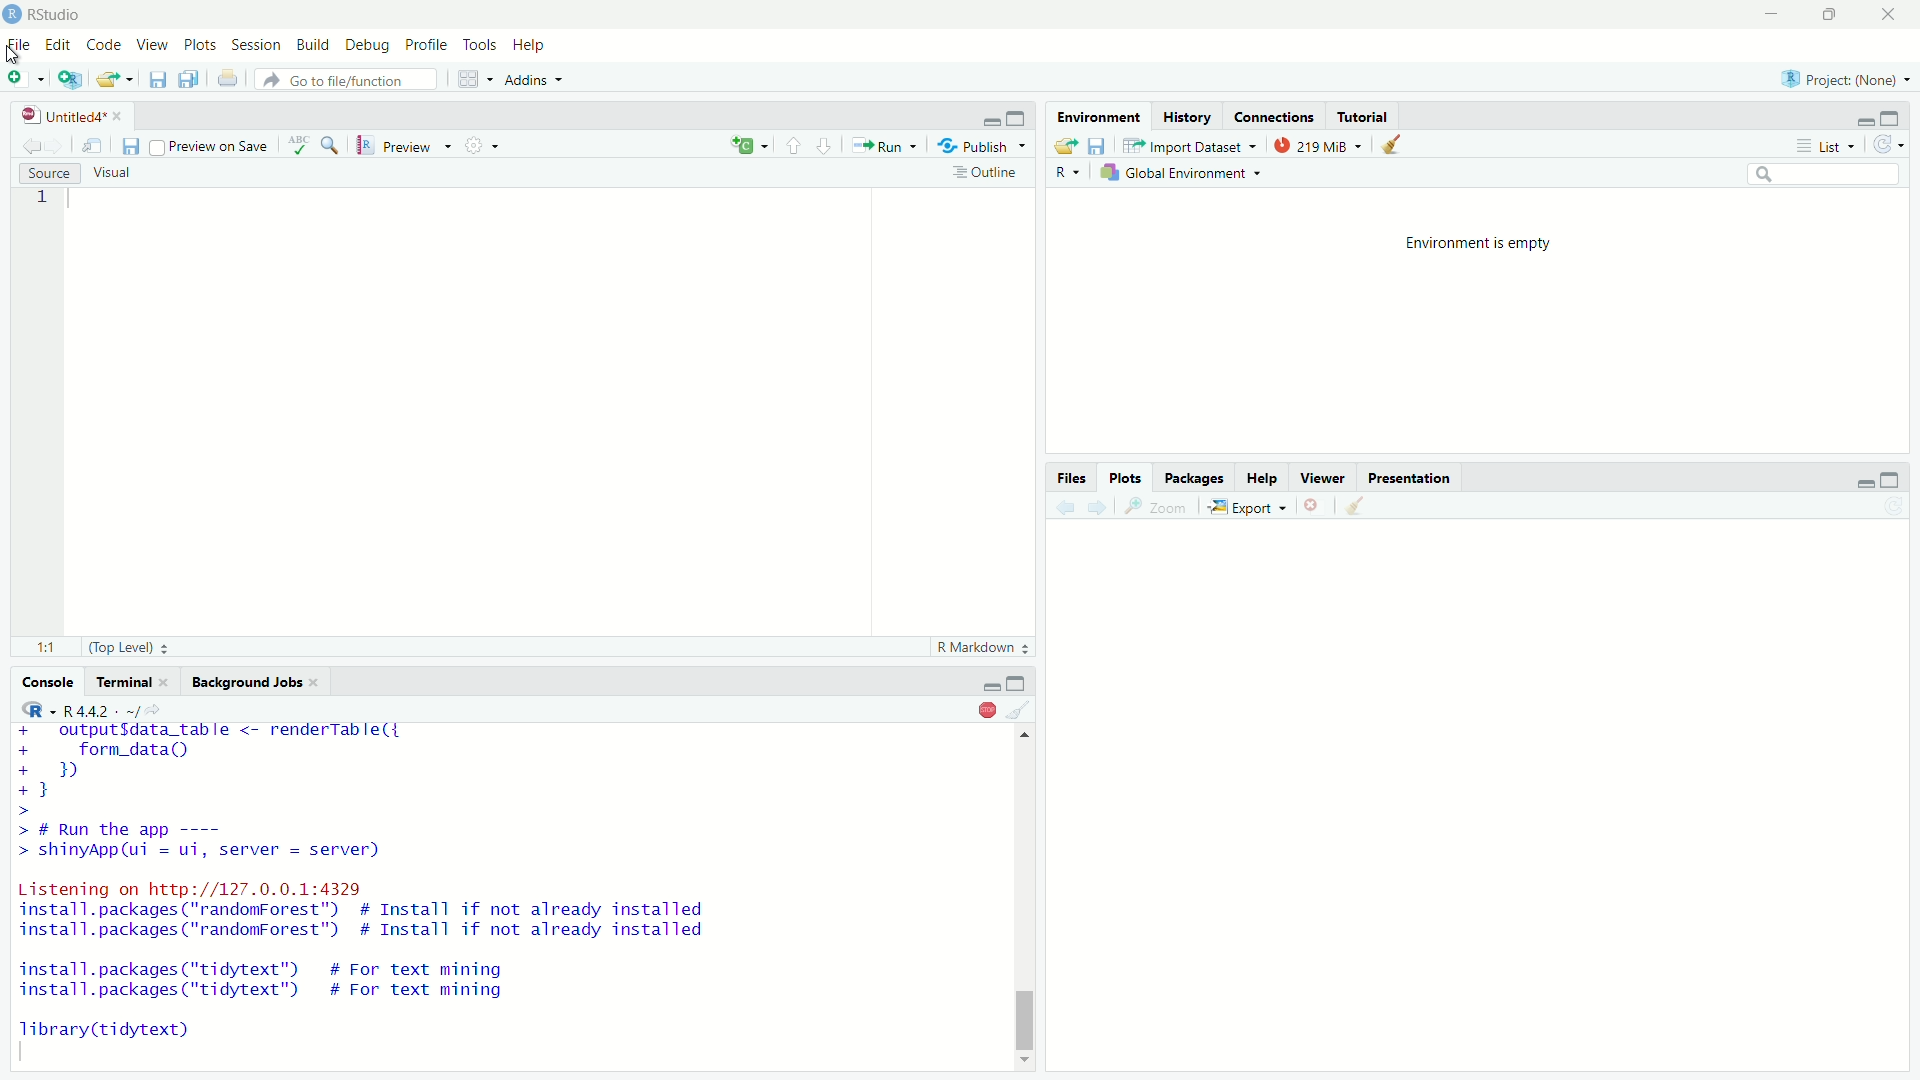 The height and width of the screenshot is (1080, 1920). What do you see at coordinates (1887, 143) in the screenshot?
I see `refresh the list of objects` at bounding box center [1887, 143].